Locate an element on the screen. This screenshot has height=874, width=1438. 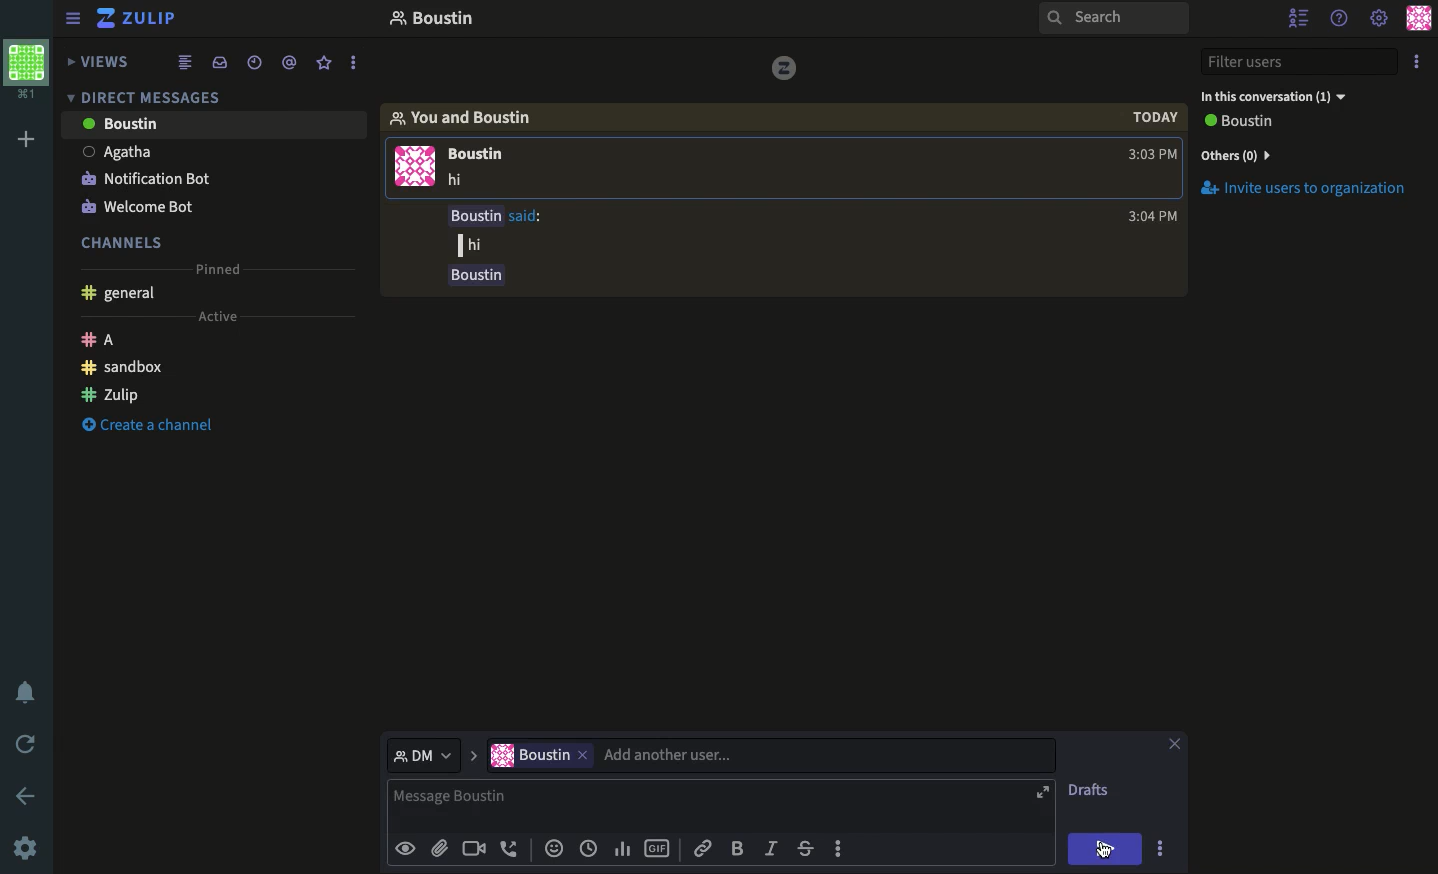
Welcome bot is located at coordinates (143, 202).